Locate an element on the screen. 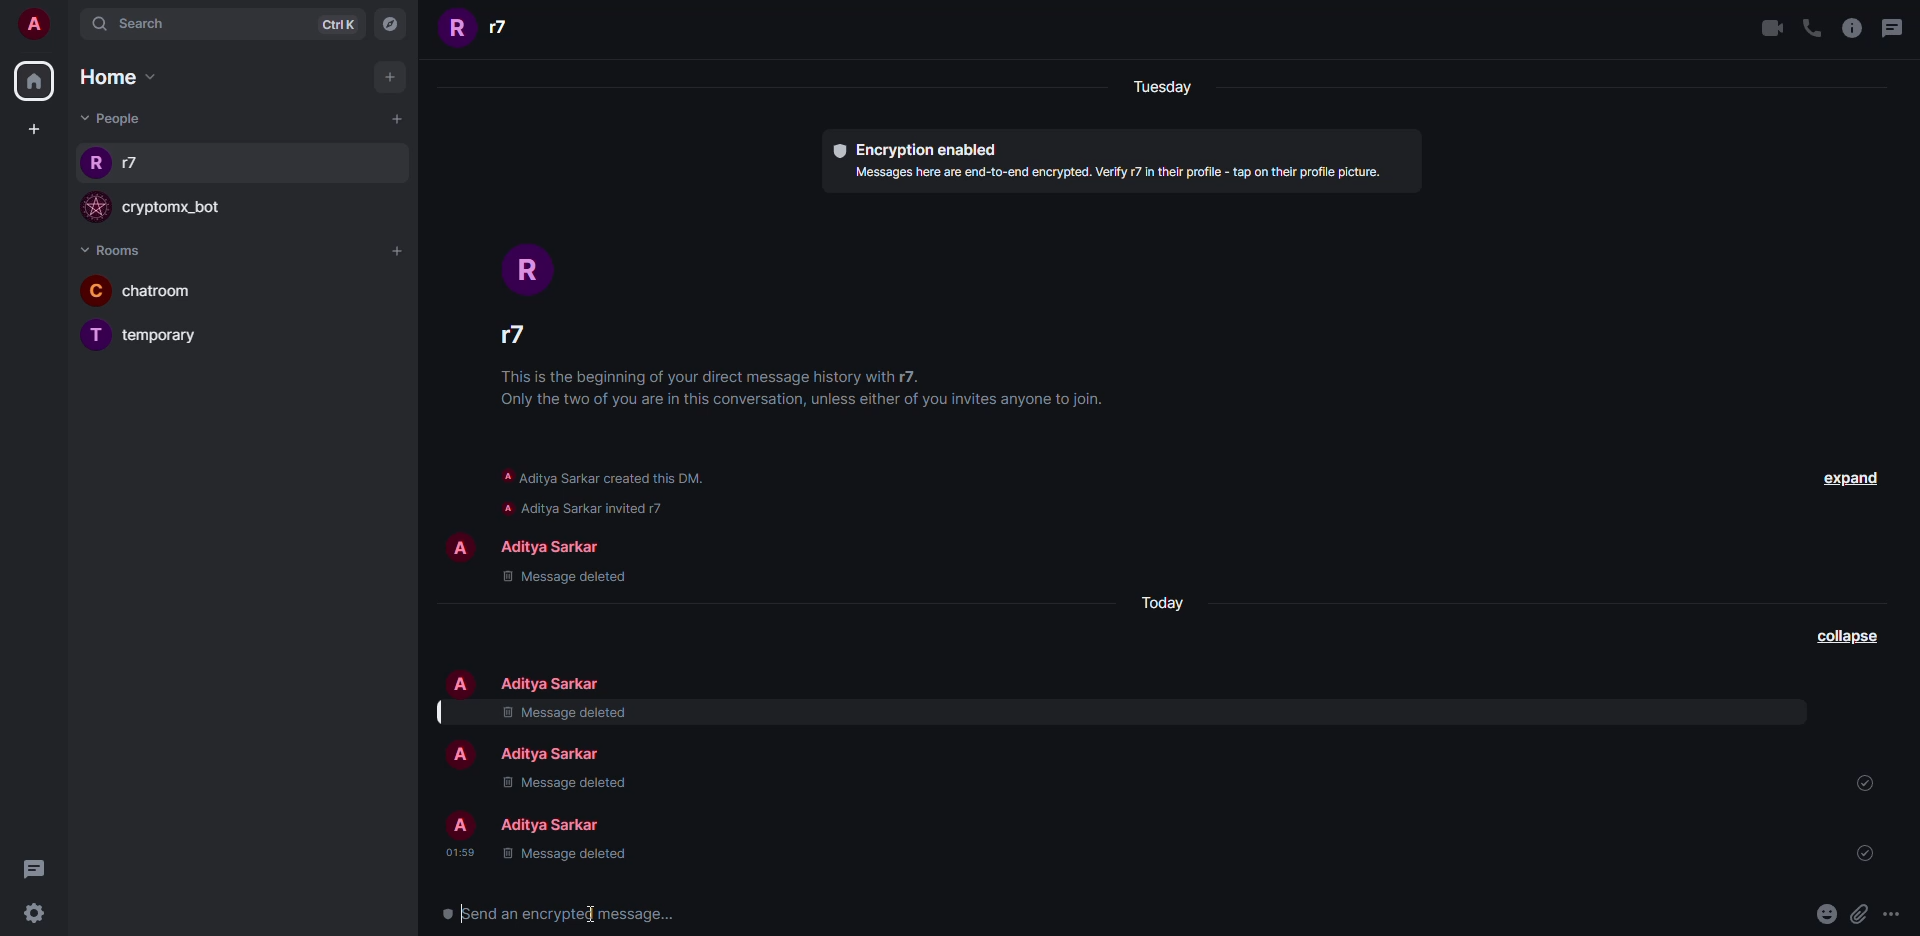 The height and width of the screenshot is (936, 1920). message deleted is located at coordinates (572, 855).